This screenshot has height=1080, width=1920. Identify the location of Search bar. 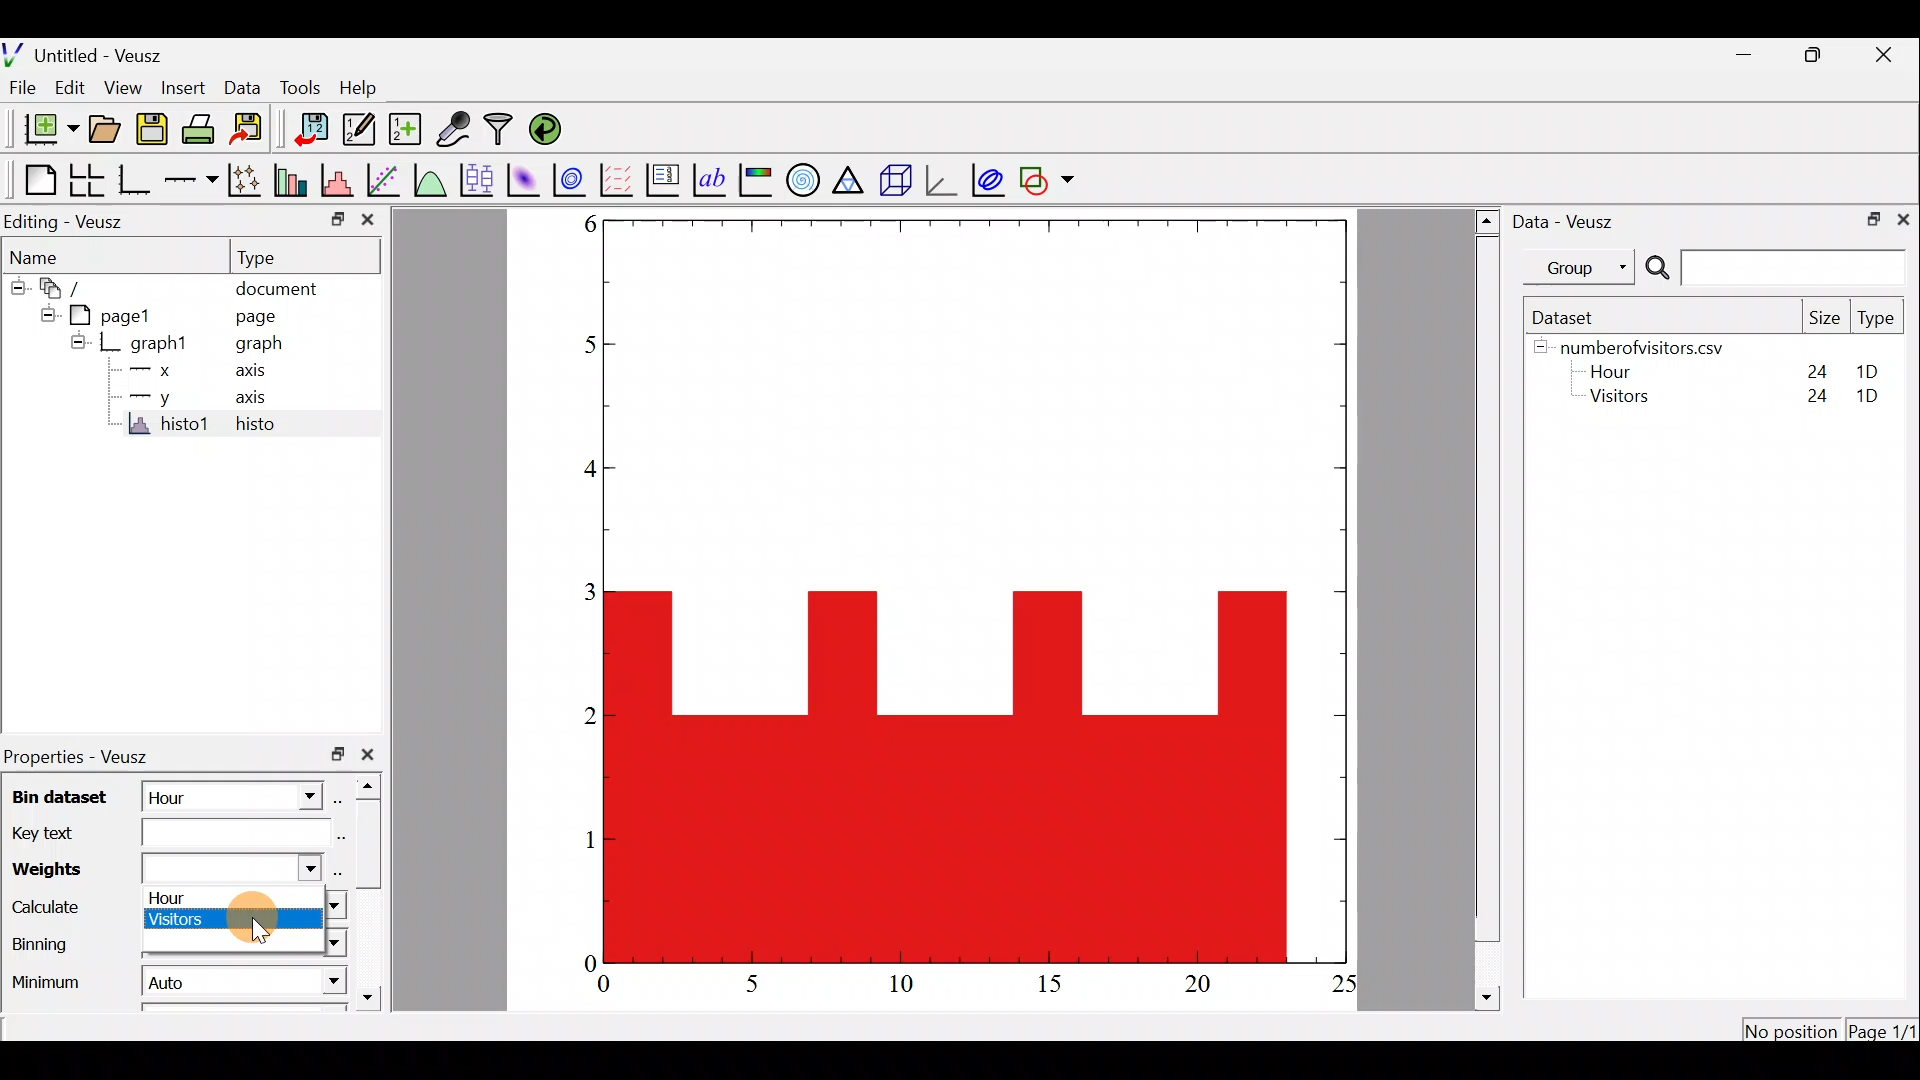
(1775, 268).